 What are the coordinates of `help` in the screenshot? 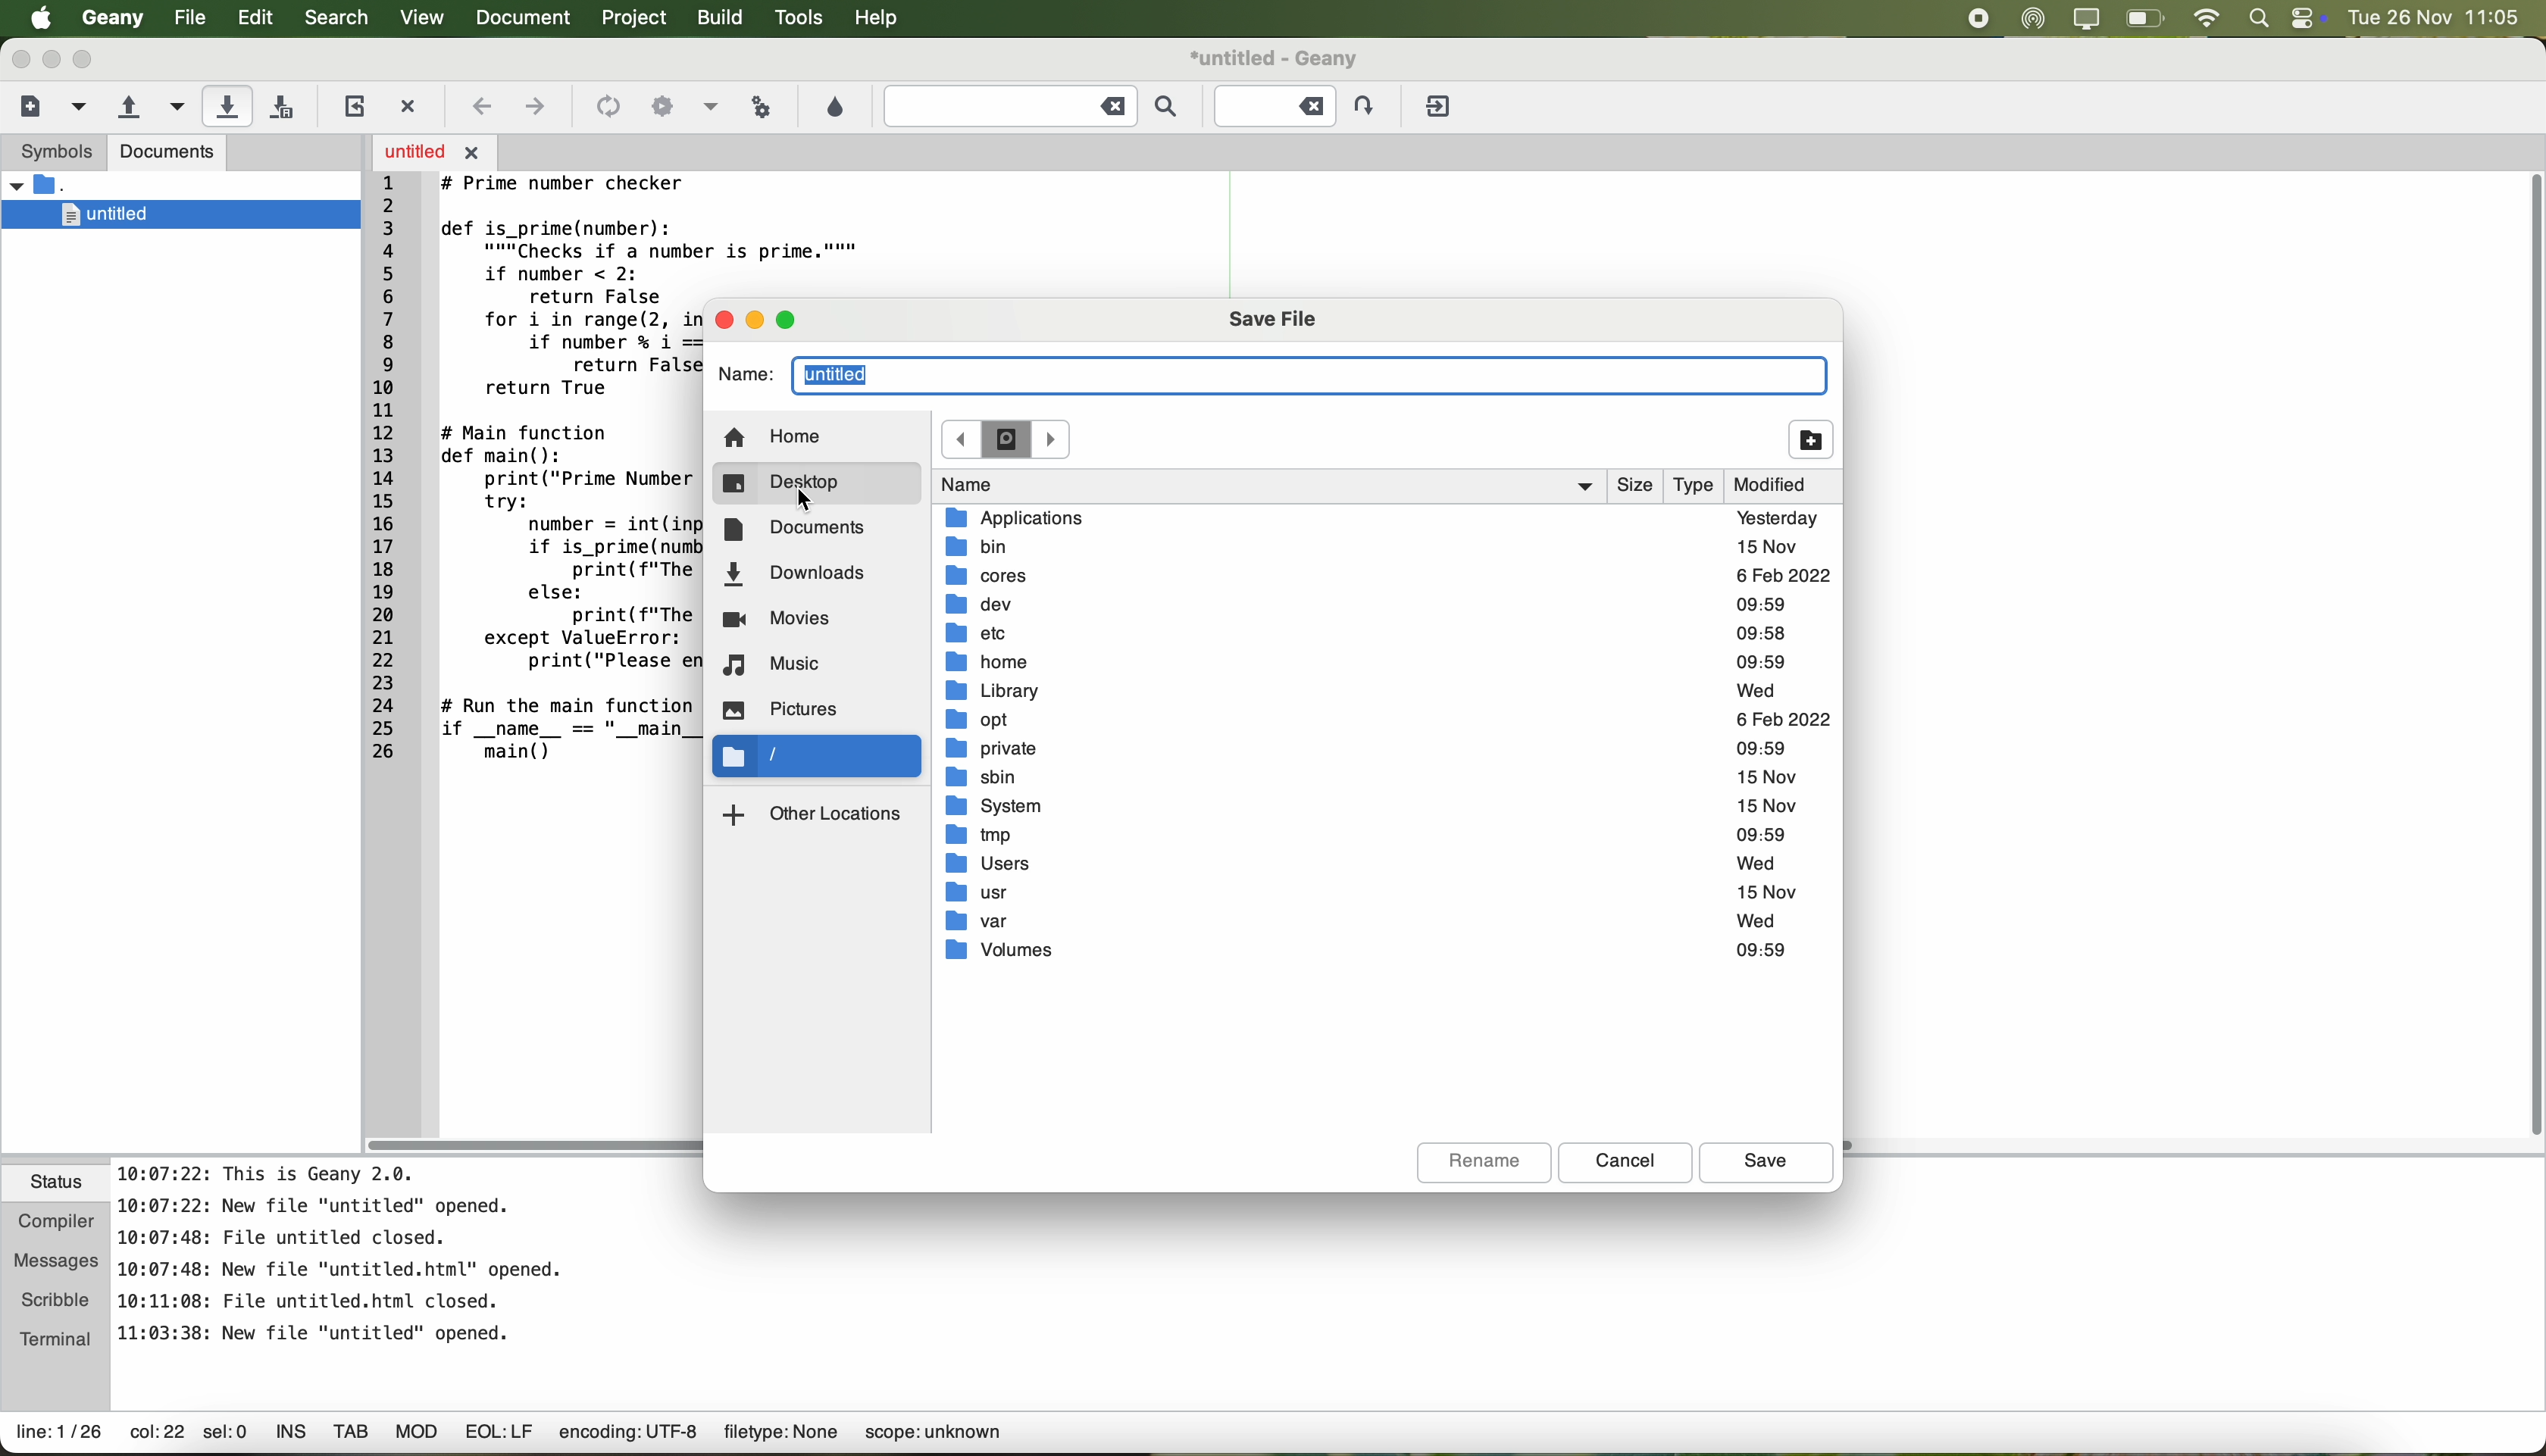 It's located at (885, 21).